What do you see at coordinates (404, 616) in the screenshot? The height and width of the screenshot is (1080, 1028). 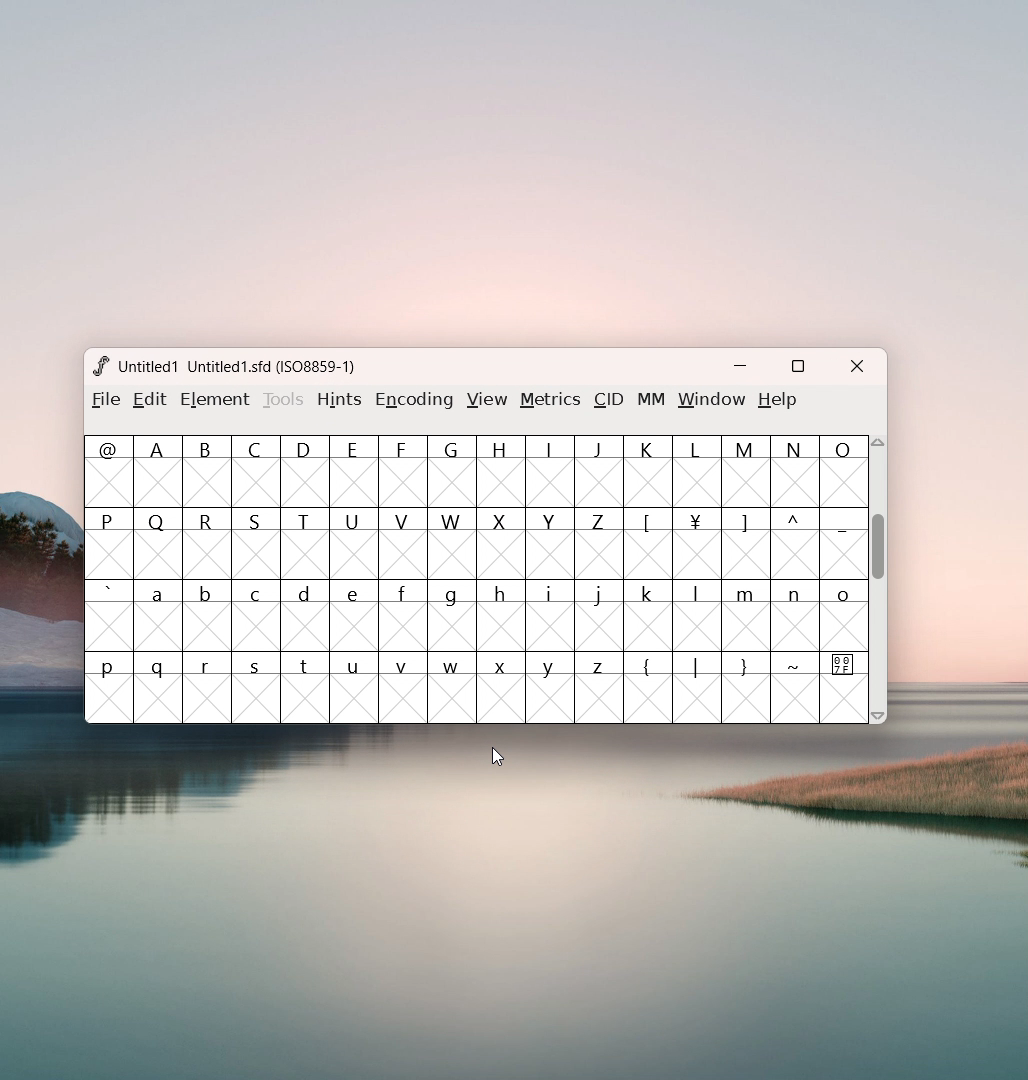 I see `f` at bounding box center [404, 616].